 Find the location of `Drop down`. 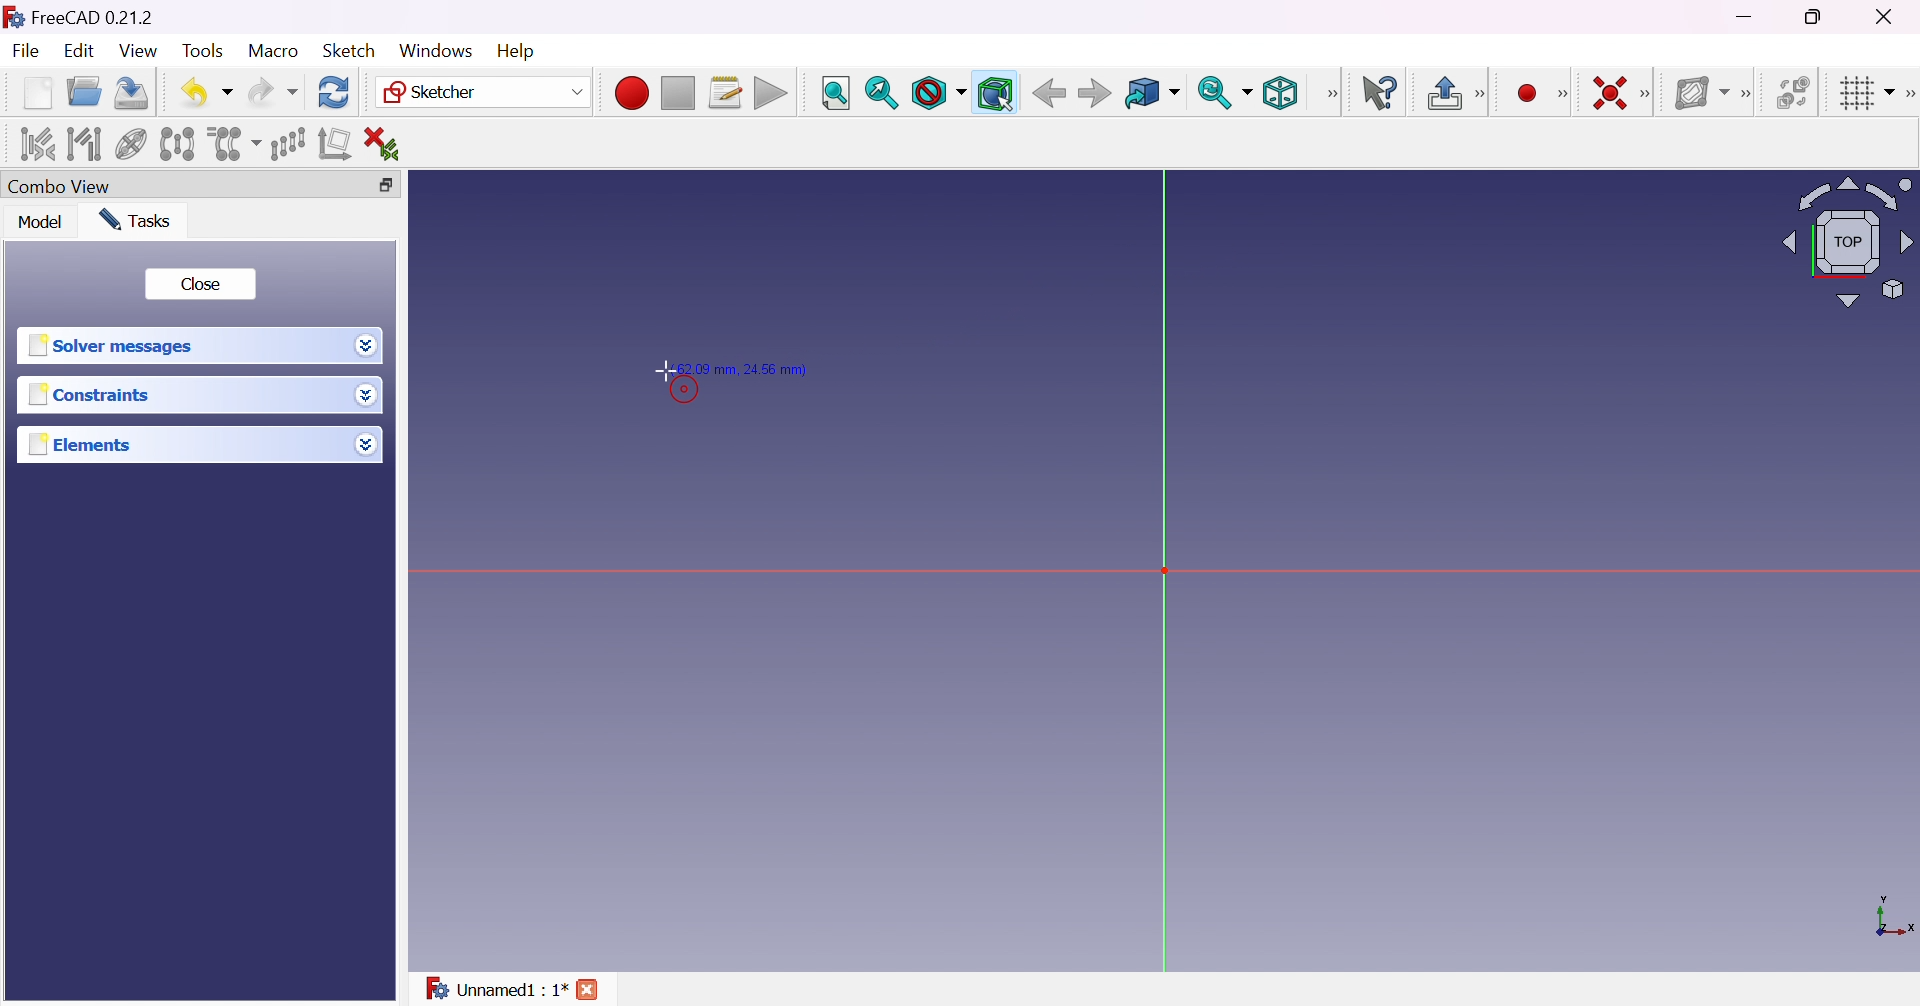

Drop down is located at coordinates (366, 444).